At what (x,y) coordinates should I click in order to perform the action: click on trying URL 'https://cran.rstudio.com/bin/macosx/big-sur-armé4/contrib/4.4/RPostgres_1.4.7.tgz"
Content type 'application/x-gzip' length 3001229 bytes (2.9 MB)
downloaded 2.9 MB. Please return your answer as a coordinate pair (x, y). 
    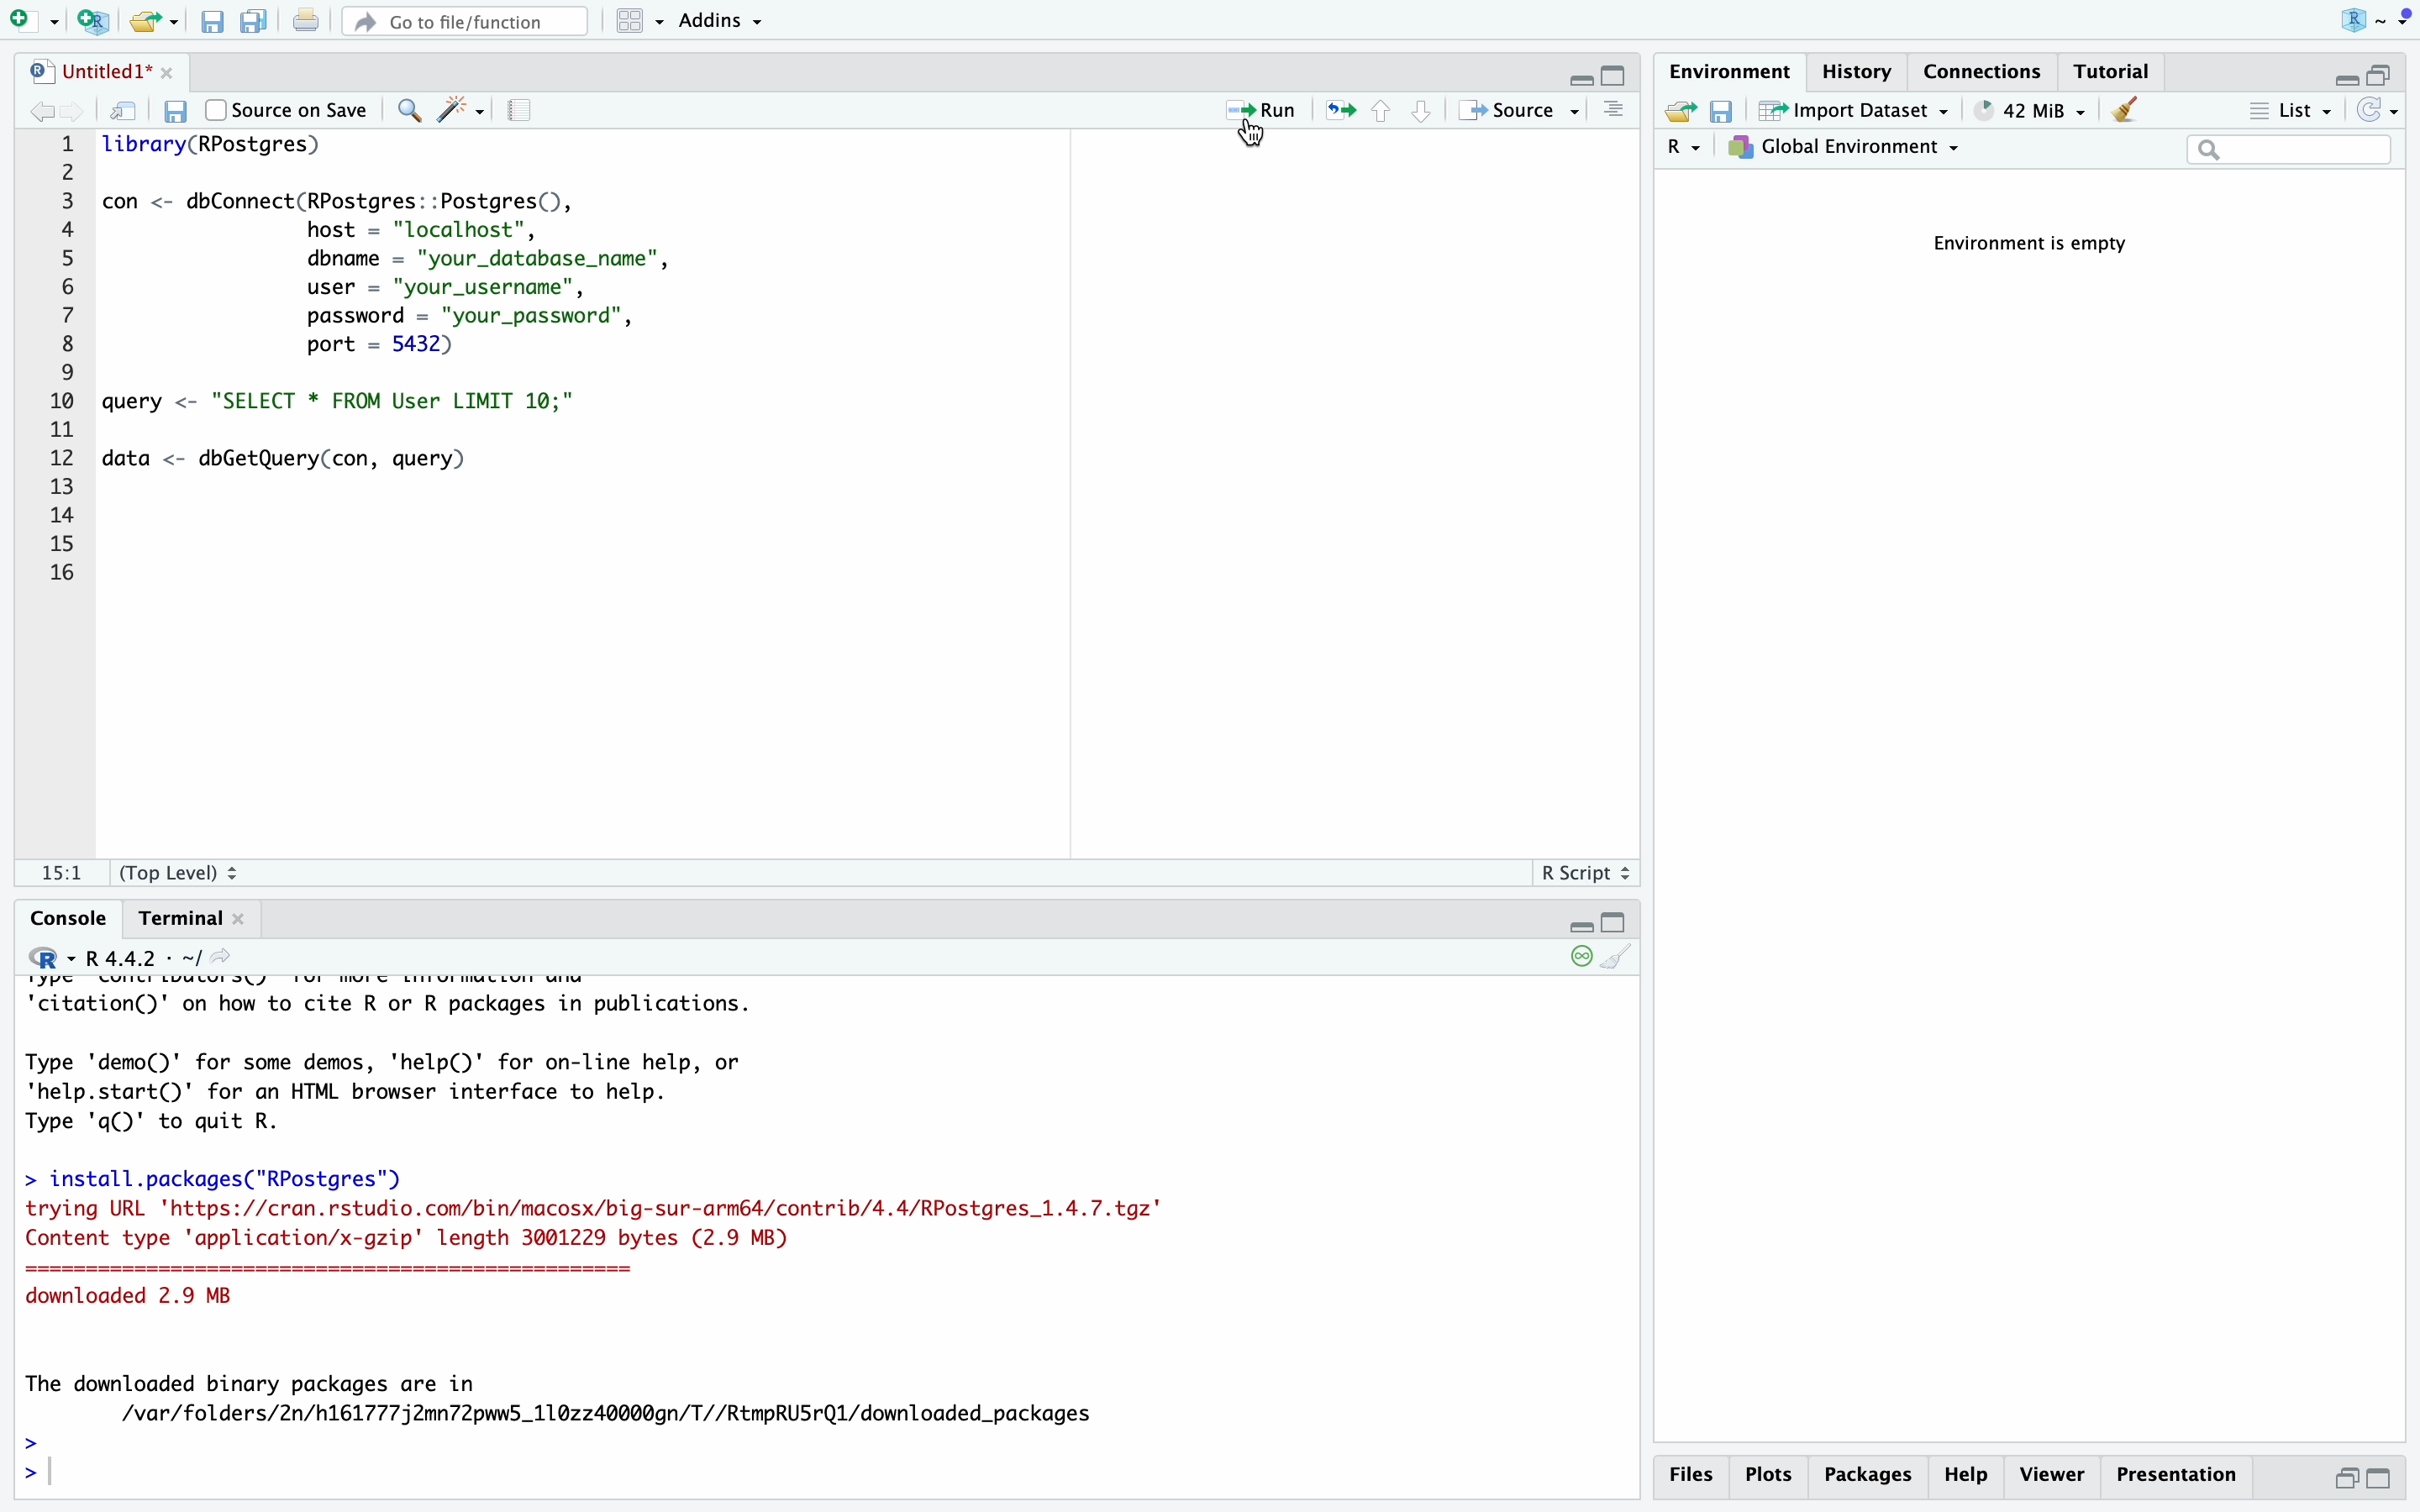
    Looking at the image, I should click on (615, 1224).